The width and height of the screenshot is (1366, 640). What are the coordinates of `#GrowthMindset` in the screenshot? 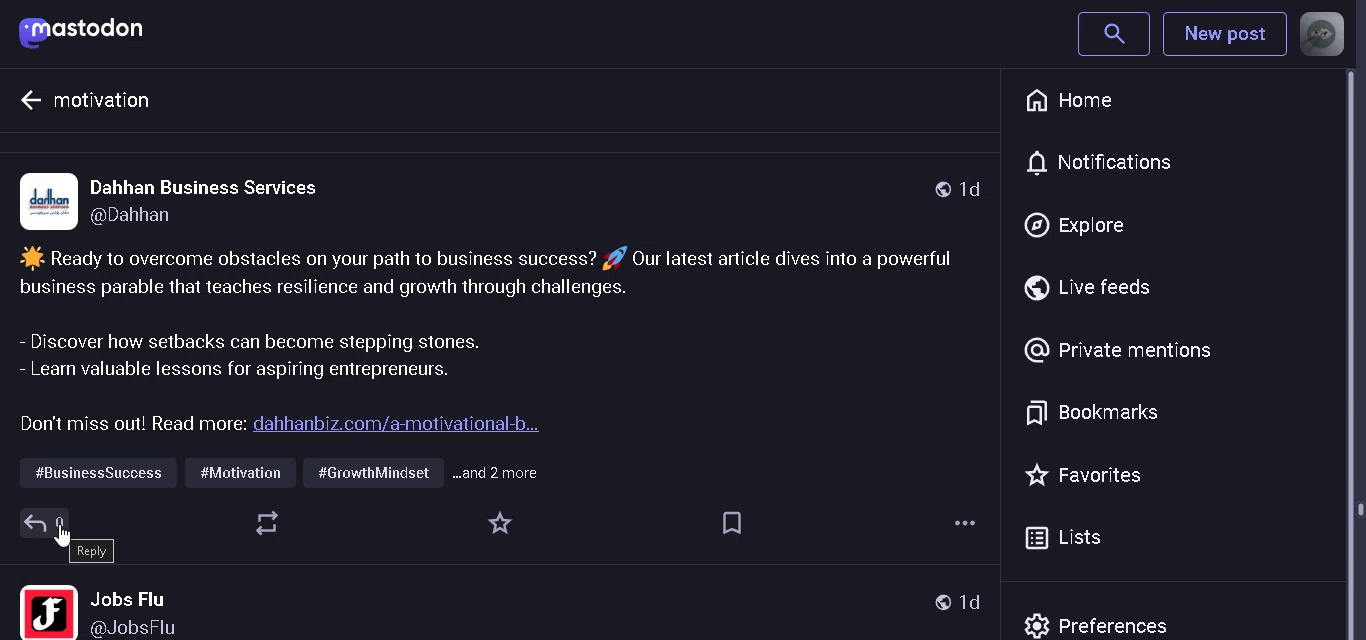 It's located at (370, 473).